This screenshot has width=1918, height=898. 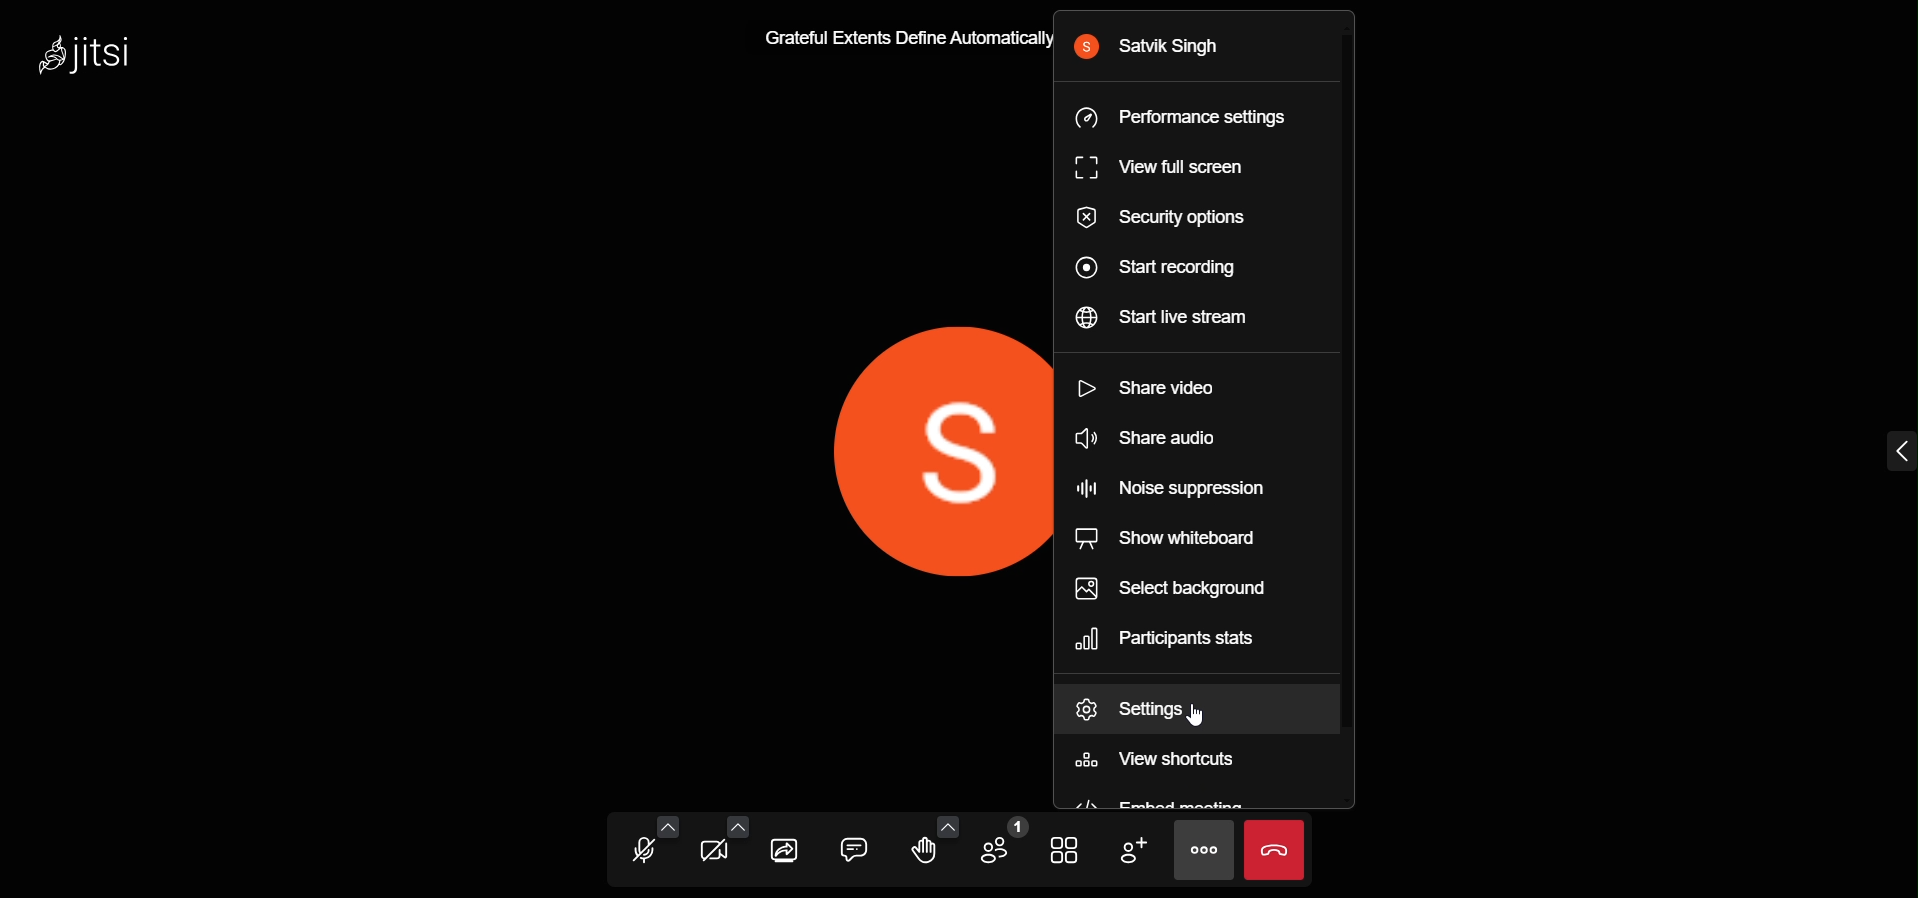 What do you see at coordinates (1177, 323) in the screenshot?
I see `start the stream` at bounding box center [1177, 323].